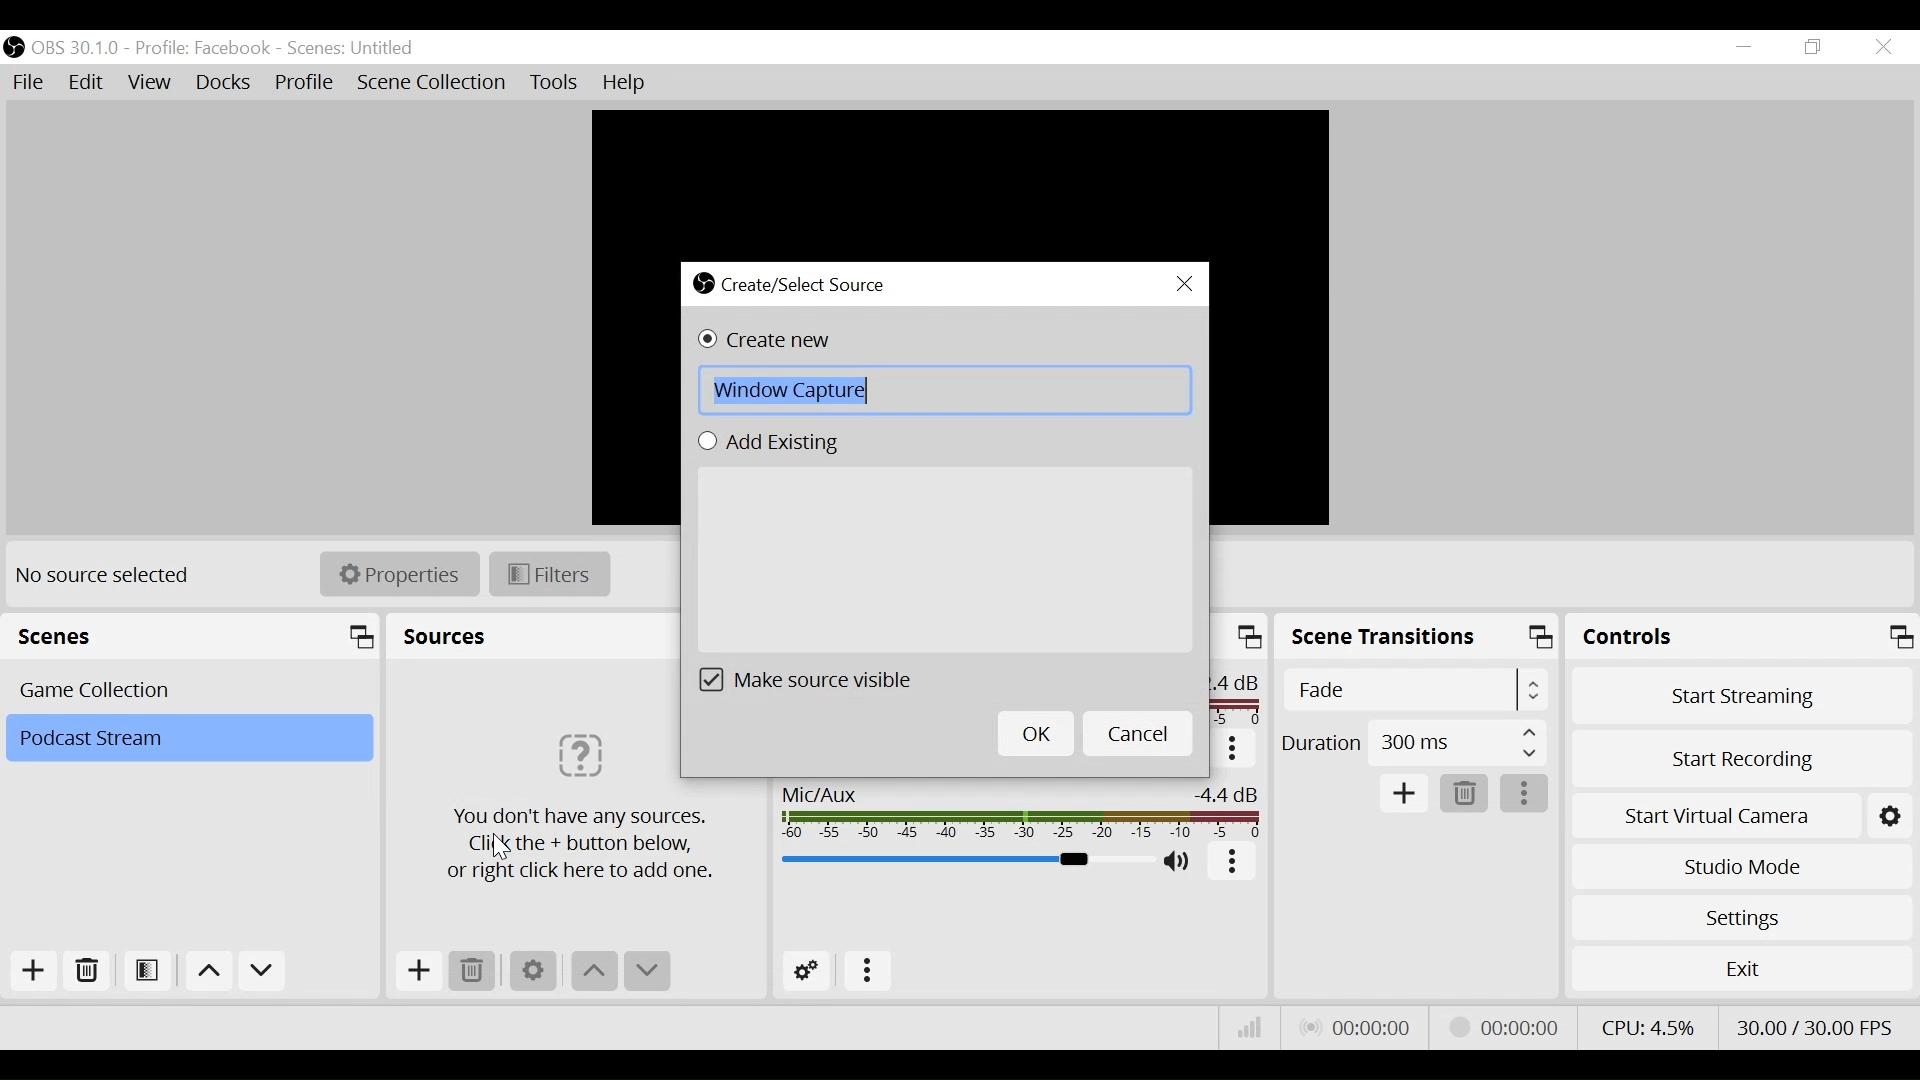 The image size is (1920, 1080). What do you see at coordinates (557, 83) in the screenshot?
I see `Tools` at bounding box center [557, 83].